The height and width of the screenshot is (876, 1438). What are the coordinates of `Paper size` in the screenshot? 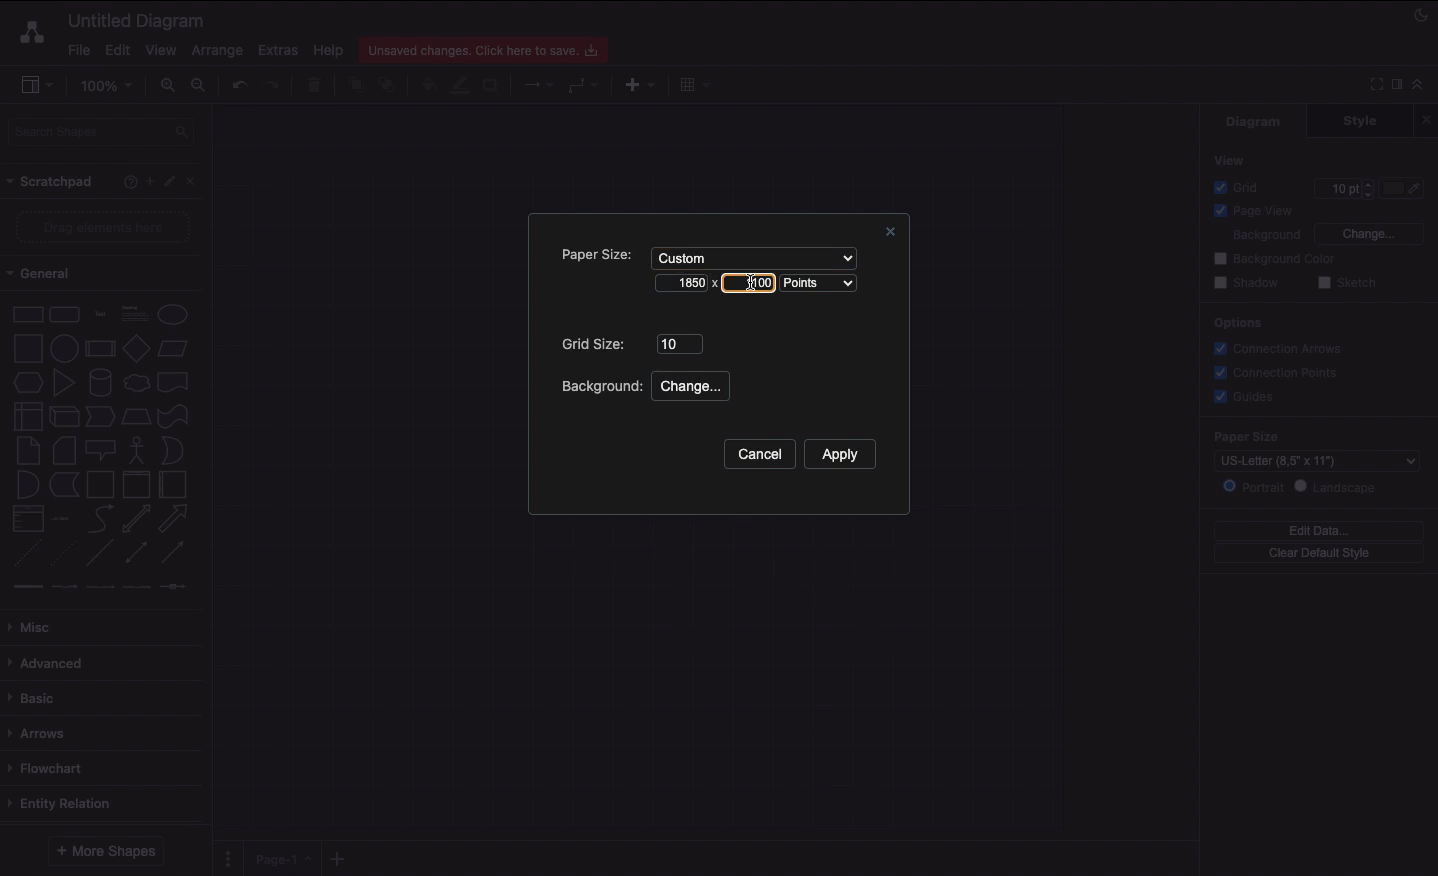 It's located at (1272, 437).